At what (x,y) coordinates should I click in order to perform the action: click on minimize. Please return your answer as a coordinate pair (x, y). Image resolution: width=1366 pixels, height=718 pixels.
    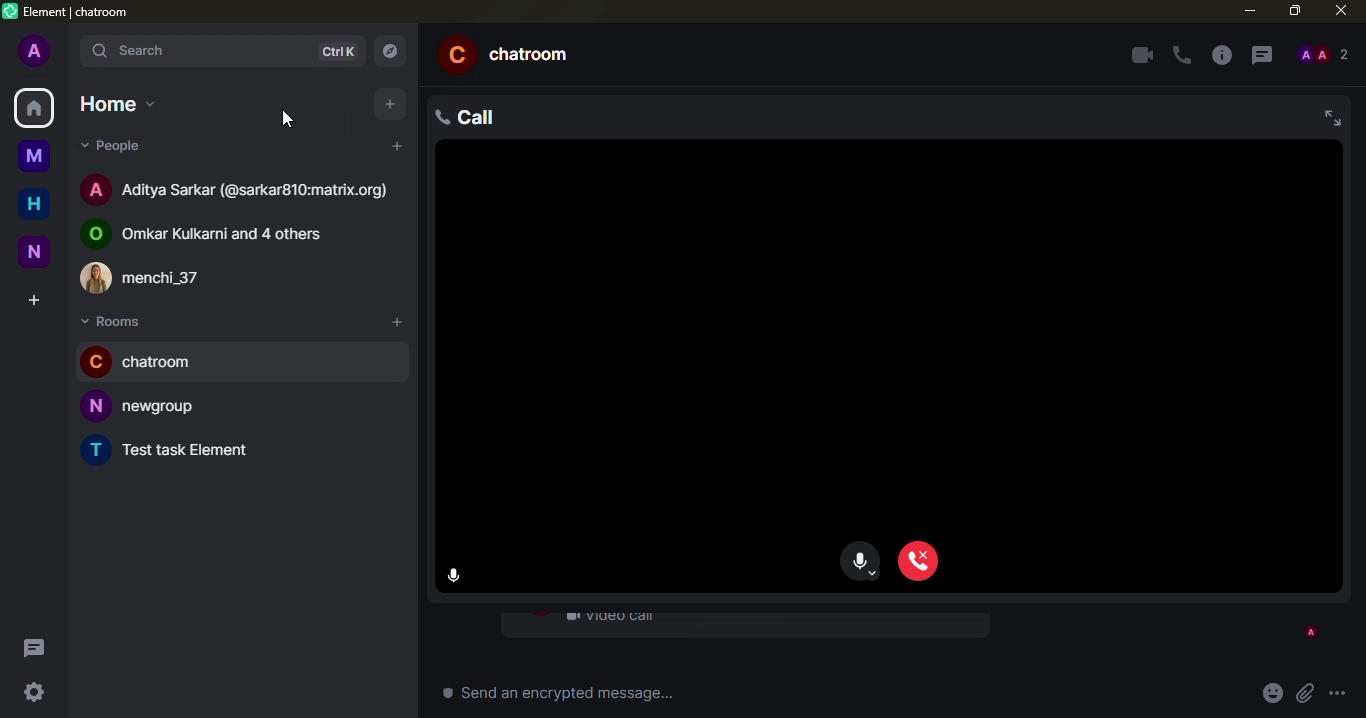
    Looking at the image, I should click on (1249, 11).